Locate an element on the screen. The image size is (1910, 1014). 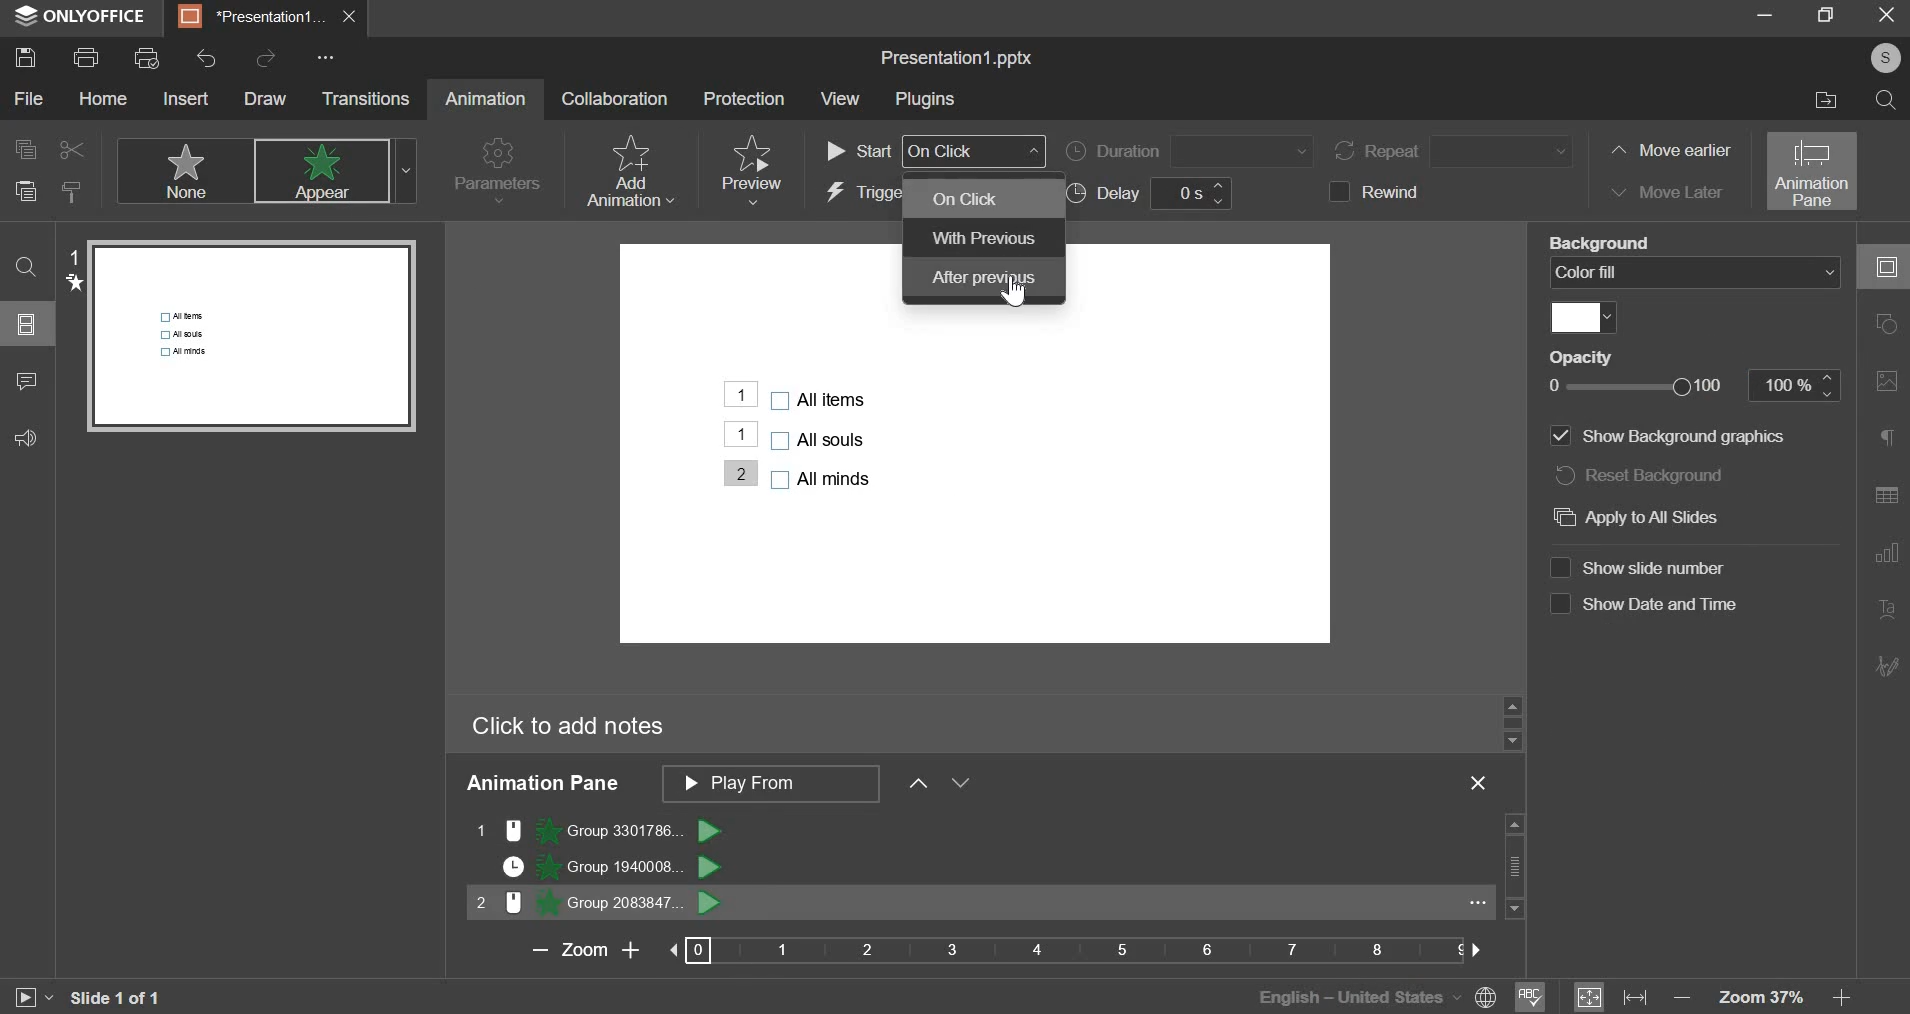
none is located at coordinates (183, 170).